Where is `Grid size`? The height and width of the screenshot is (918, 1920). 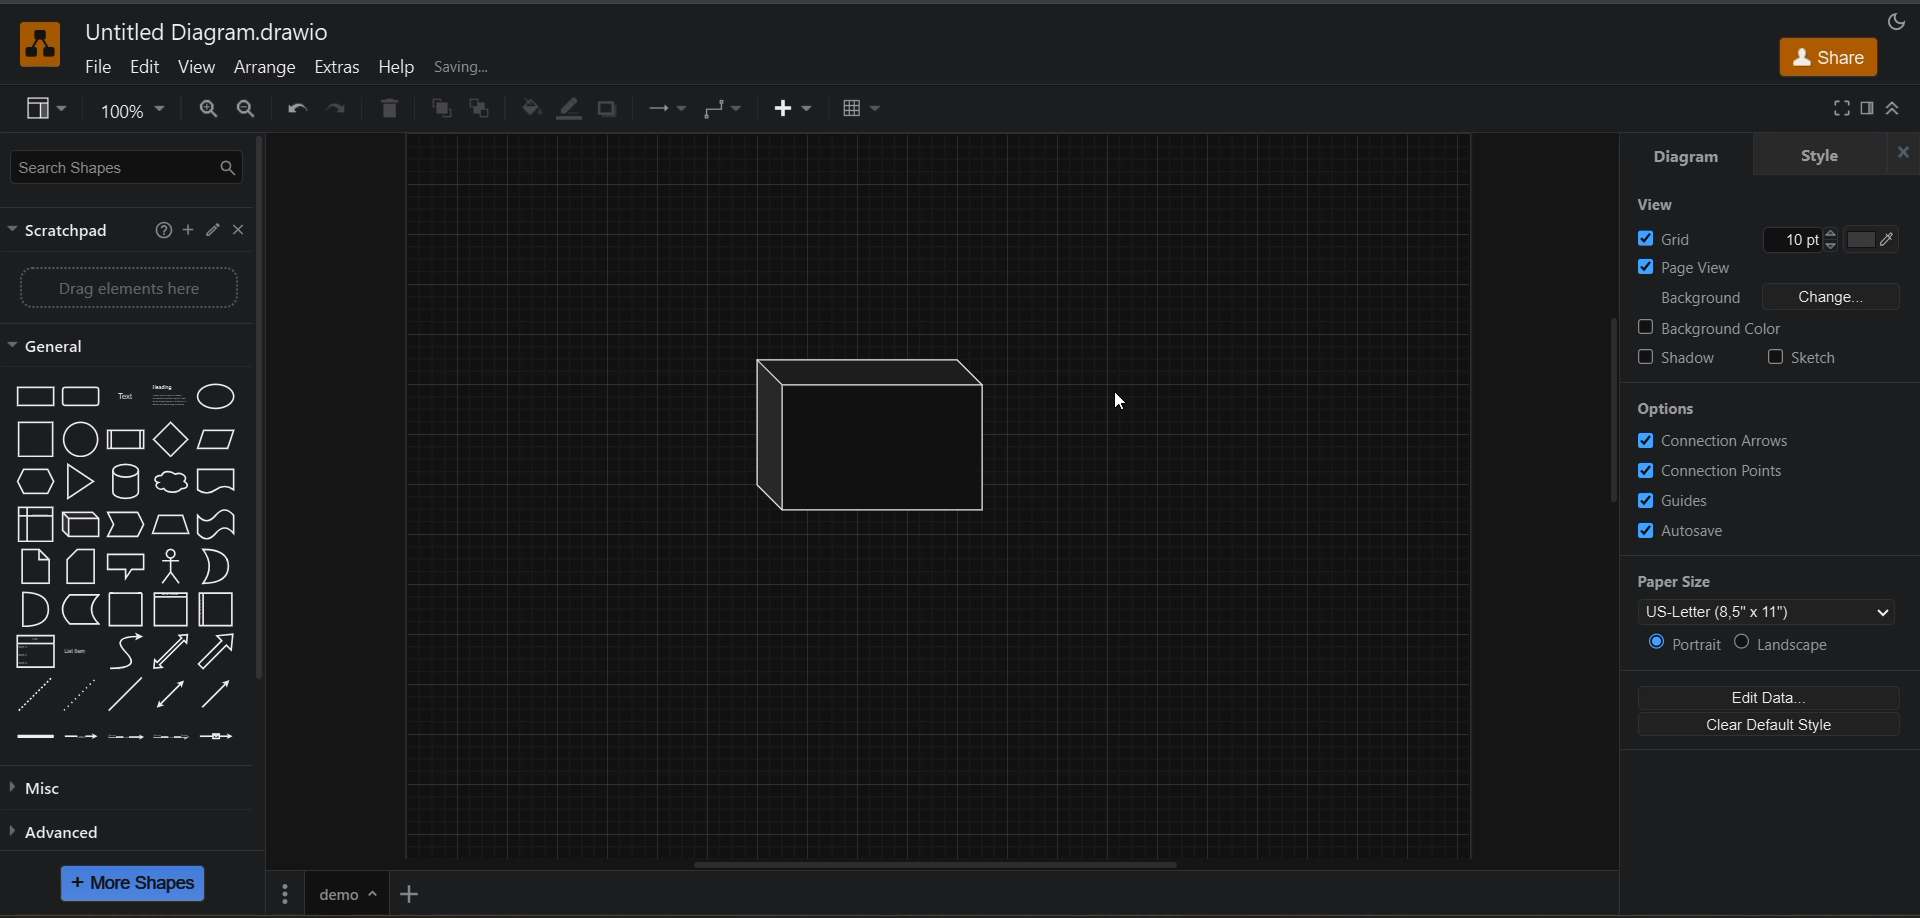
Grid size is located at coordinates (1776, 237).